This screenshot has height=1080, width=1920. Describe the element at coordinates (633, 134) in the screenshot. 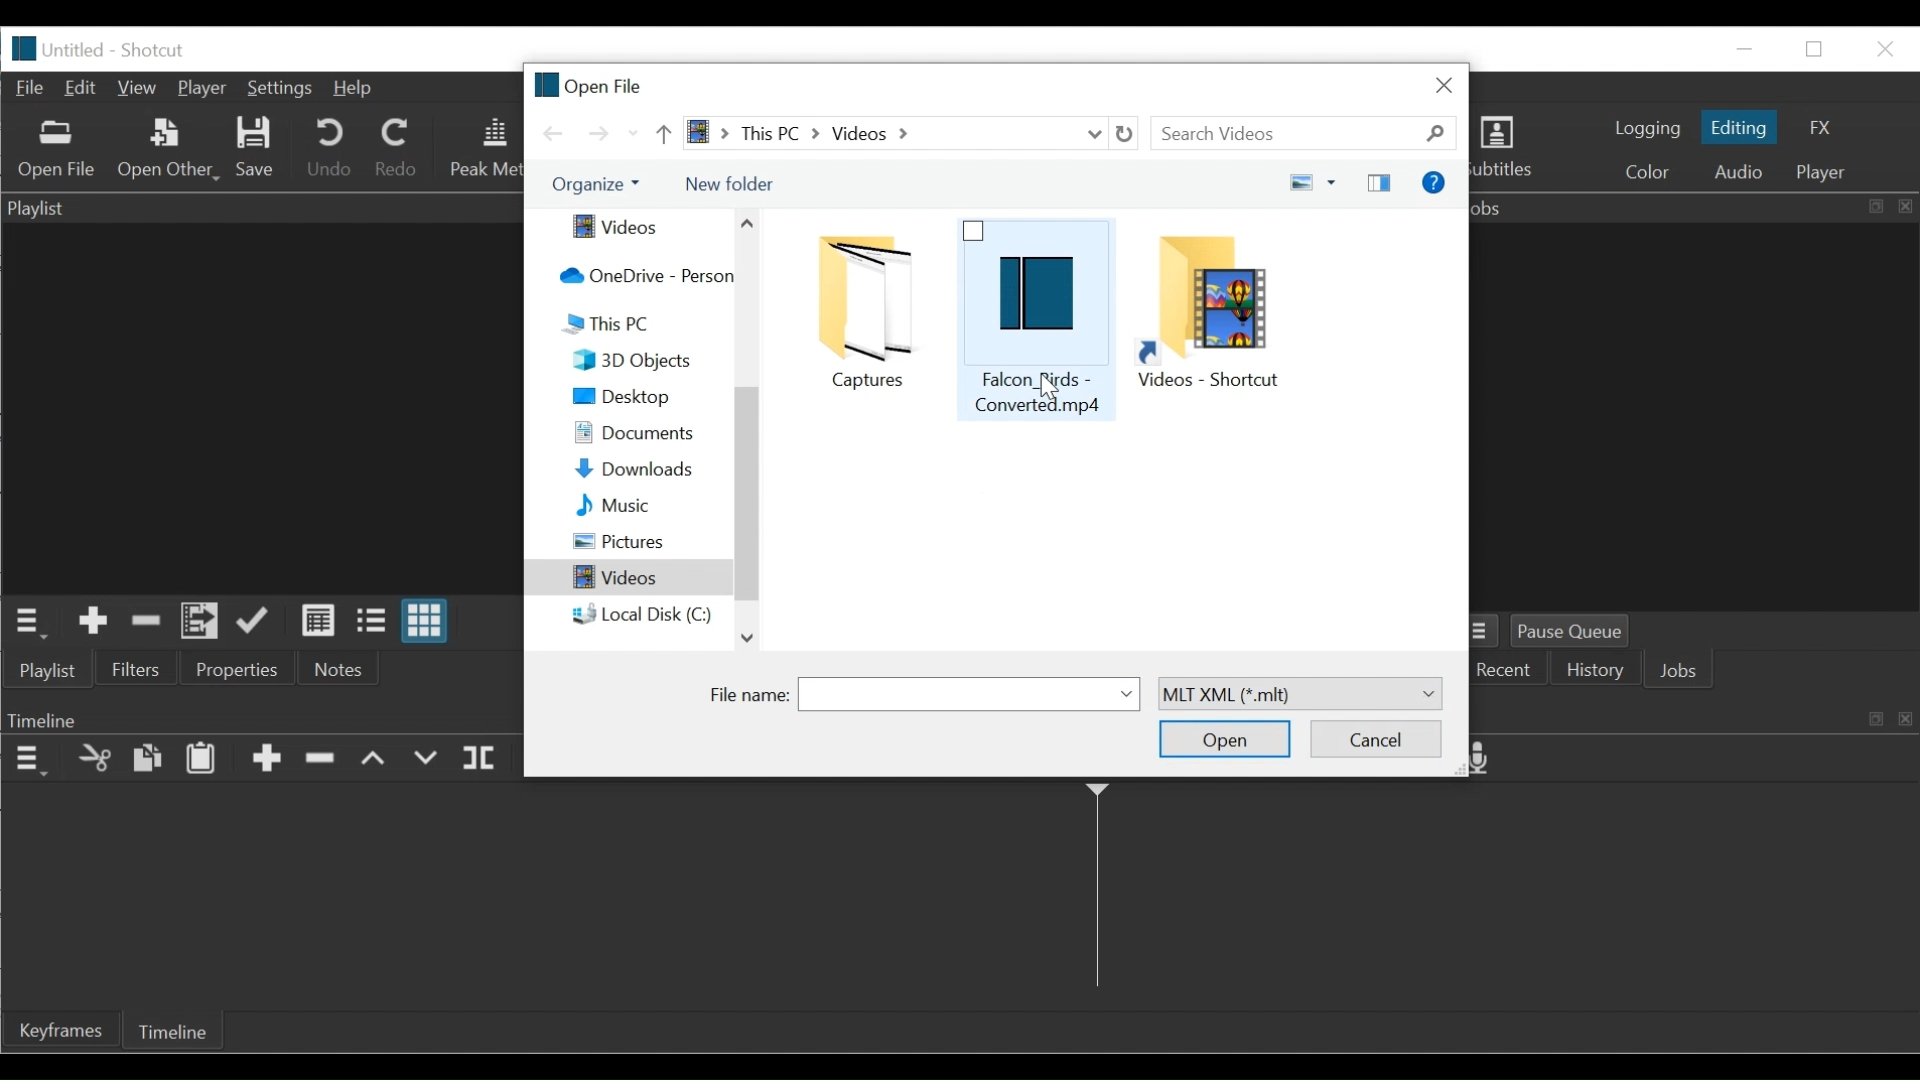

I see `Recent` at that location.